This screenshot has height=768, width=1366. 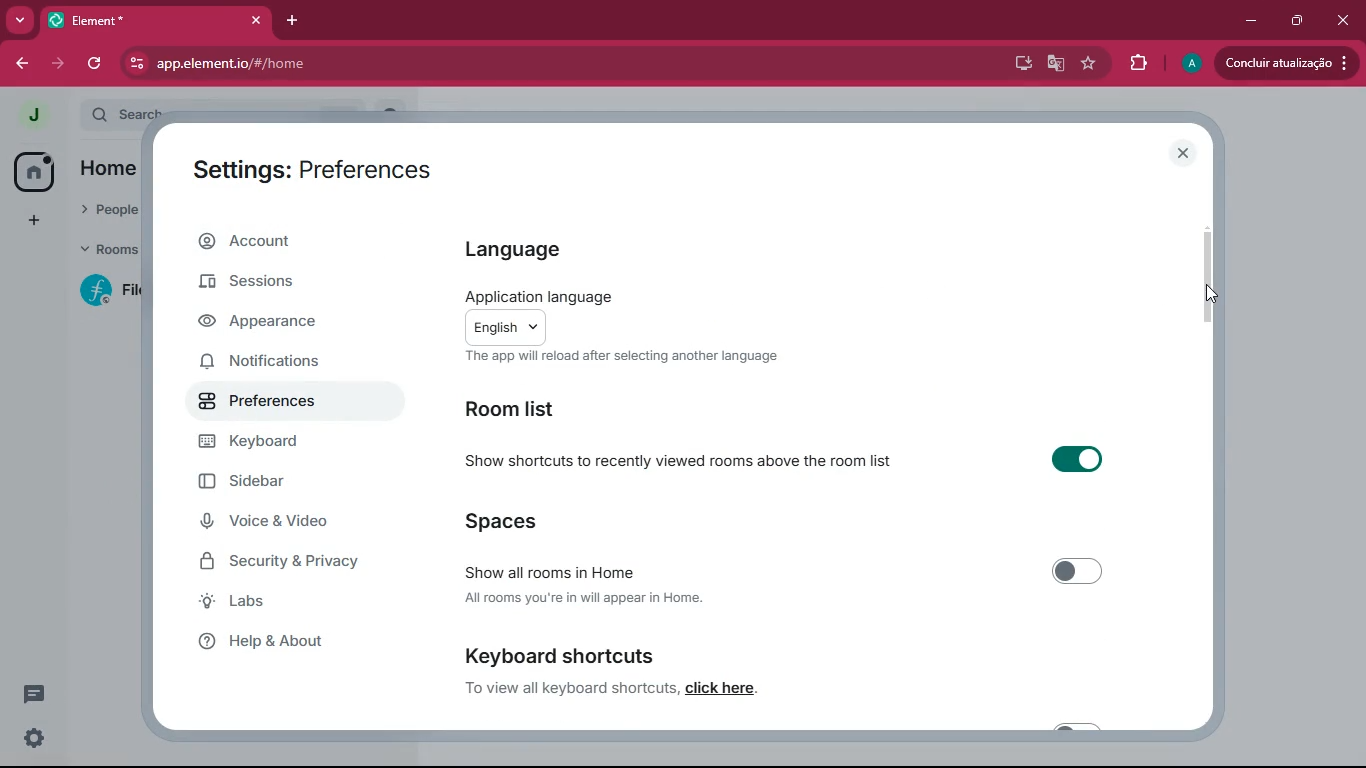 What do you see at coordinates (593, 587) in the screenshot?
I see `Show all rooms in home all rooms you are in will appear in home` at bounding box center [593, 587].